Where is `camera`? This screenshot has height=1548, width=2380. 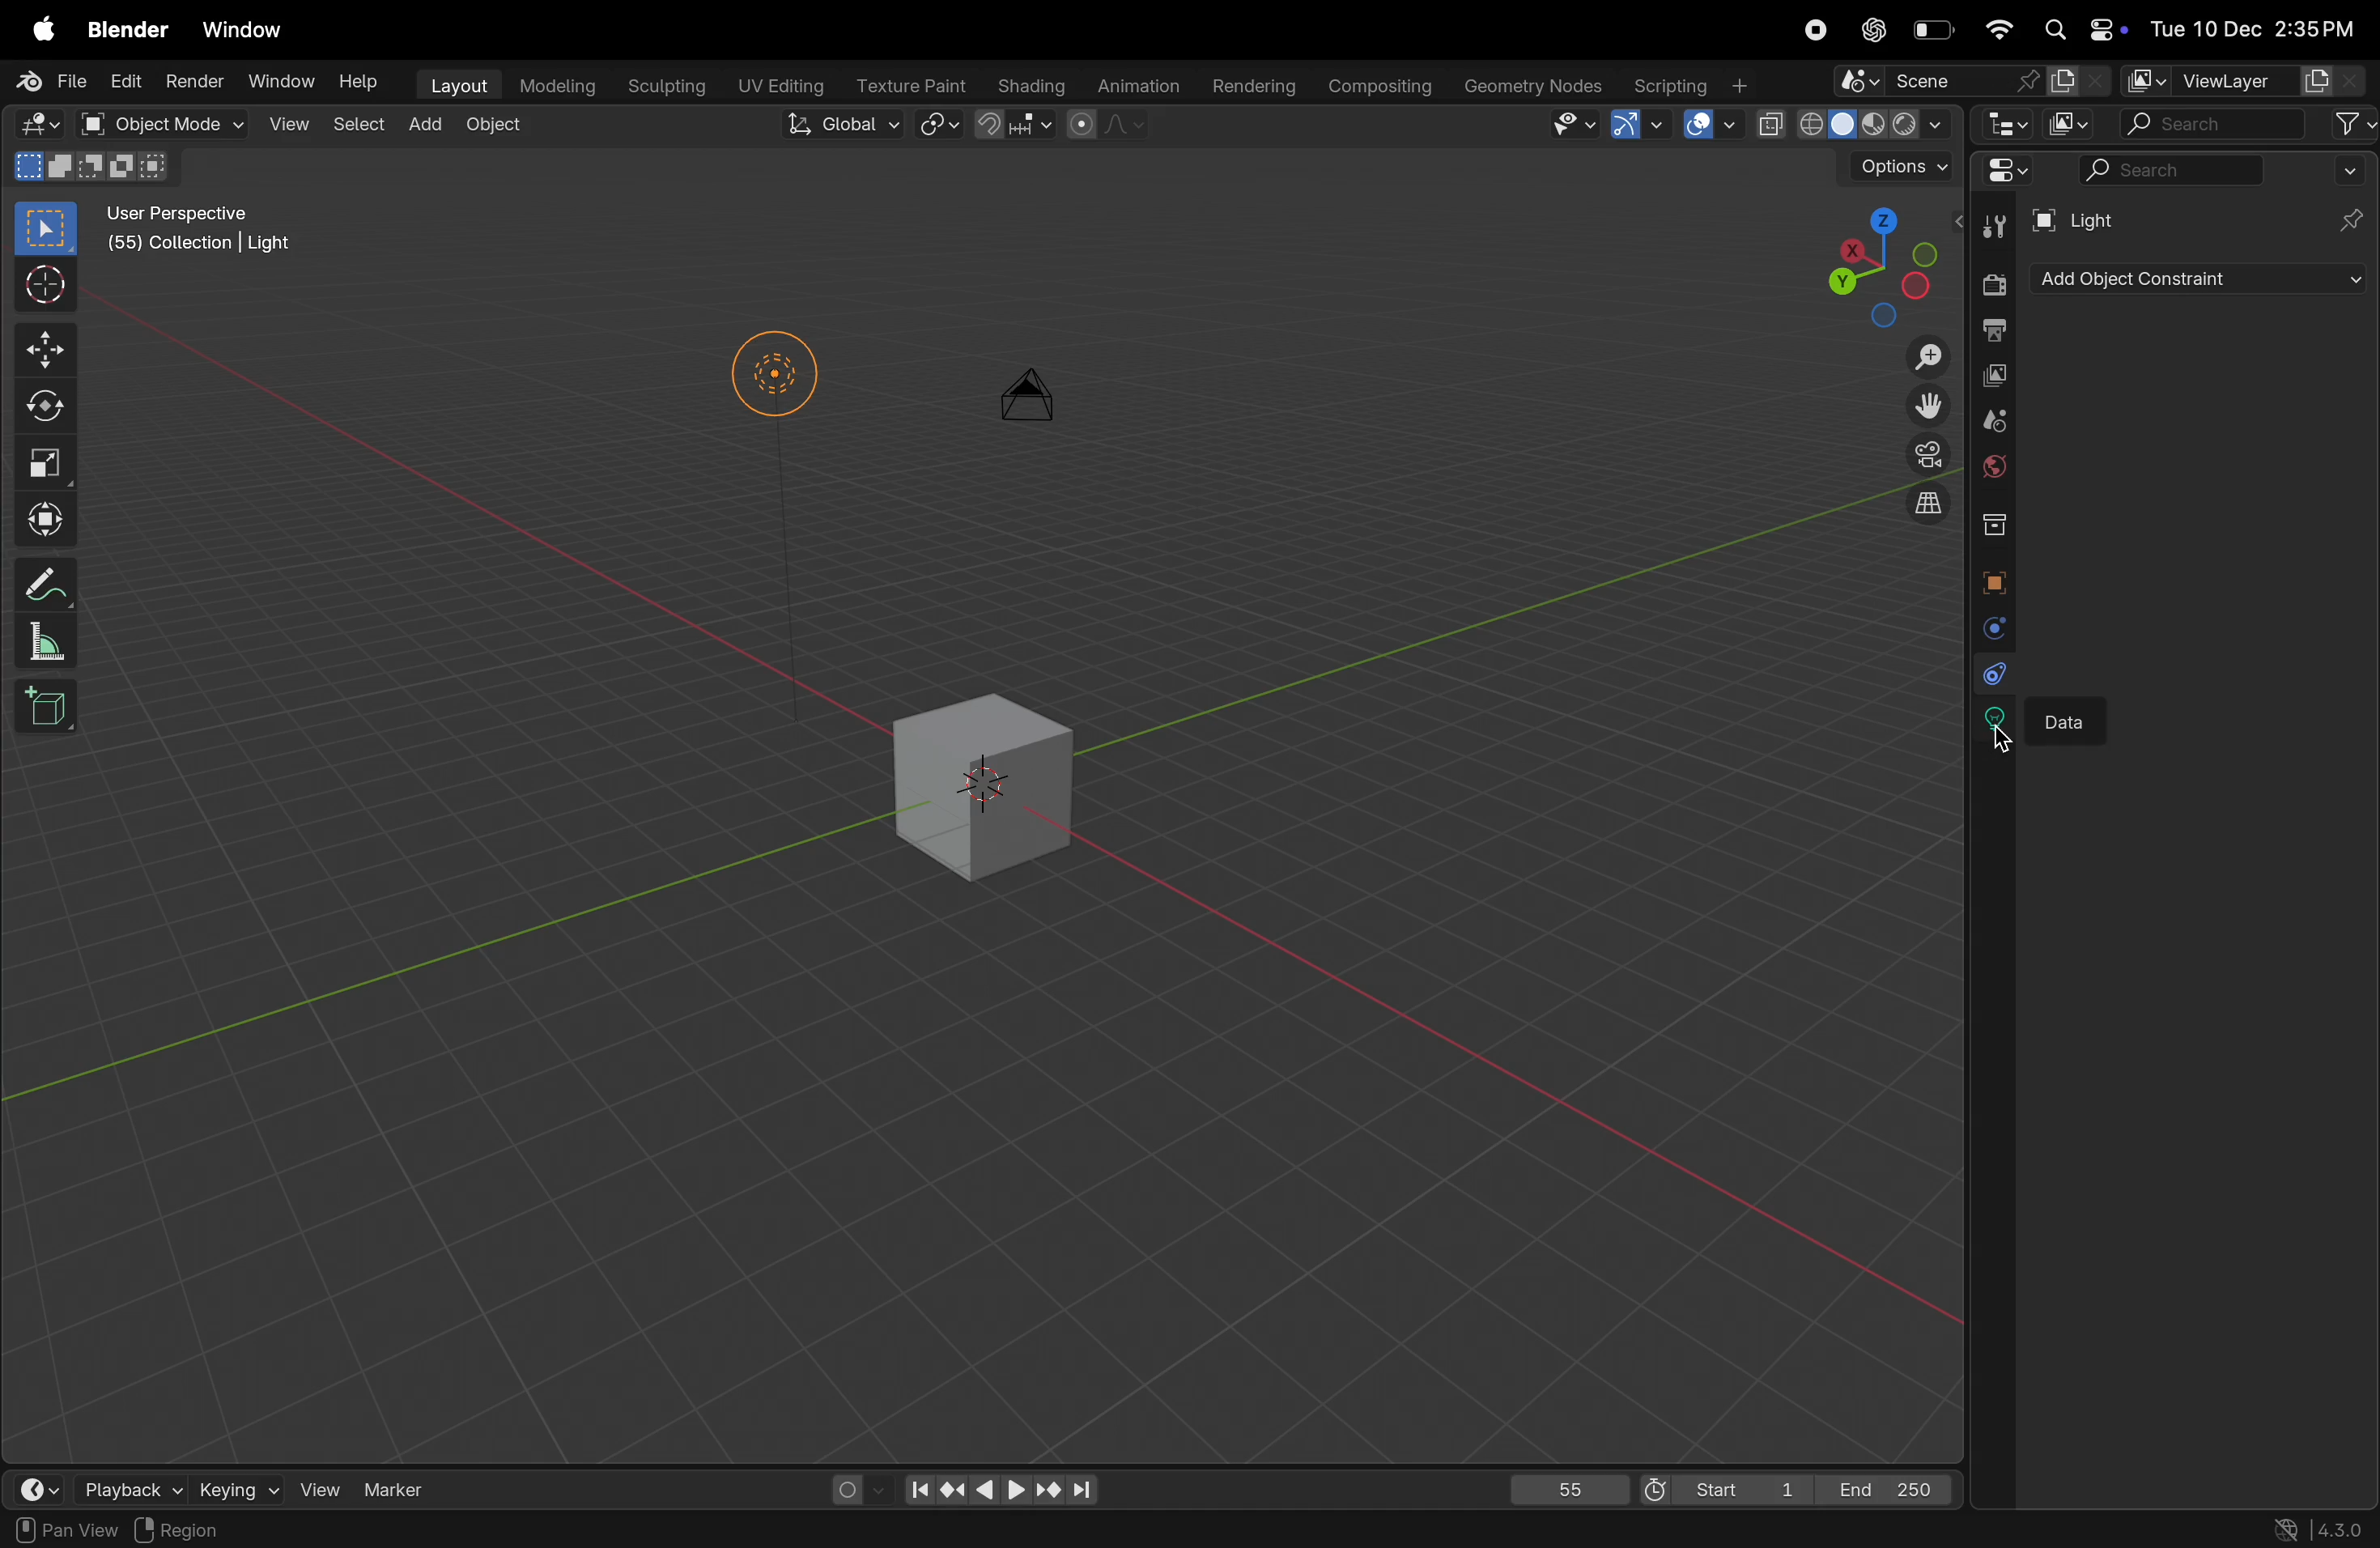 camera is located at coordinates (1036, 407).